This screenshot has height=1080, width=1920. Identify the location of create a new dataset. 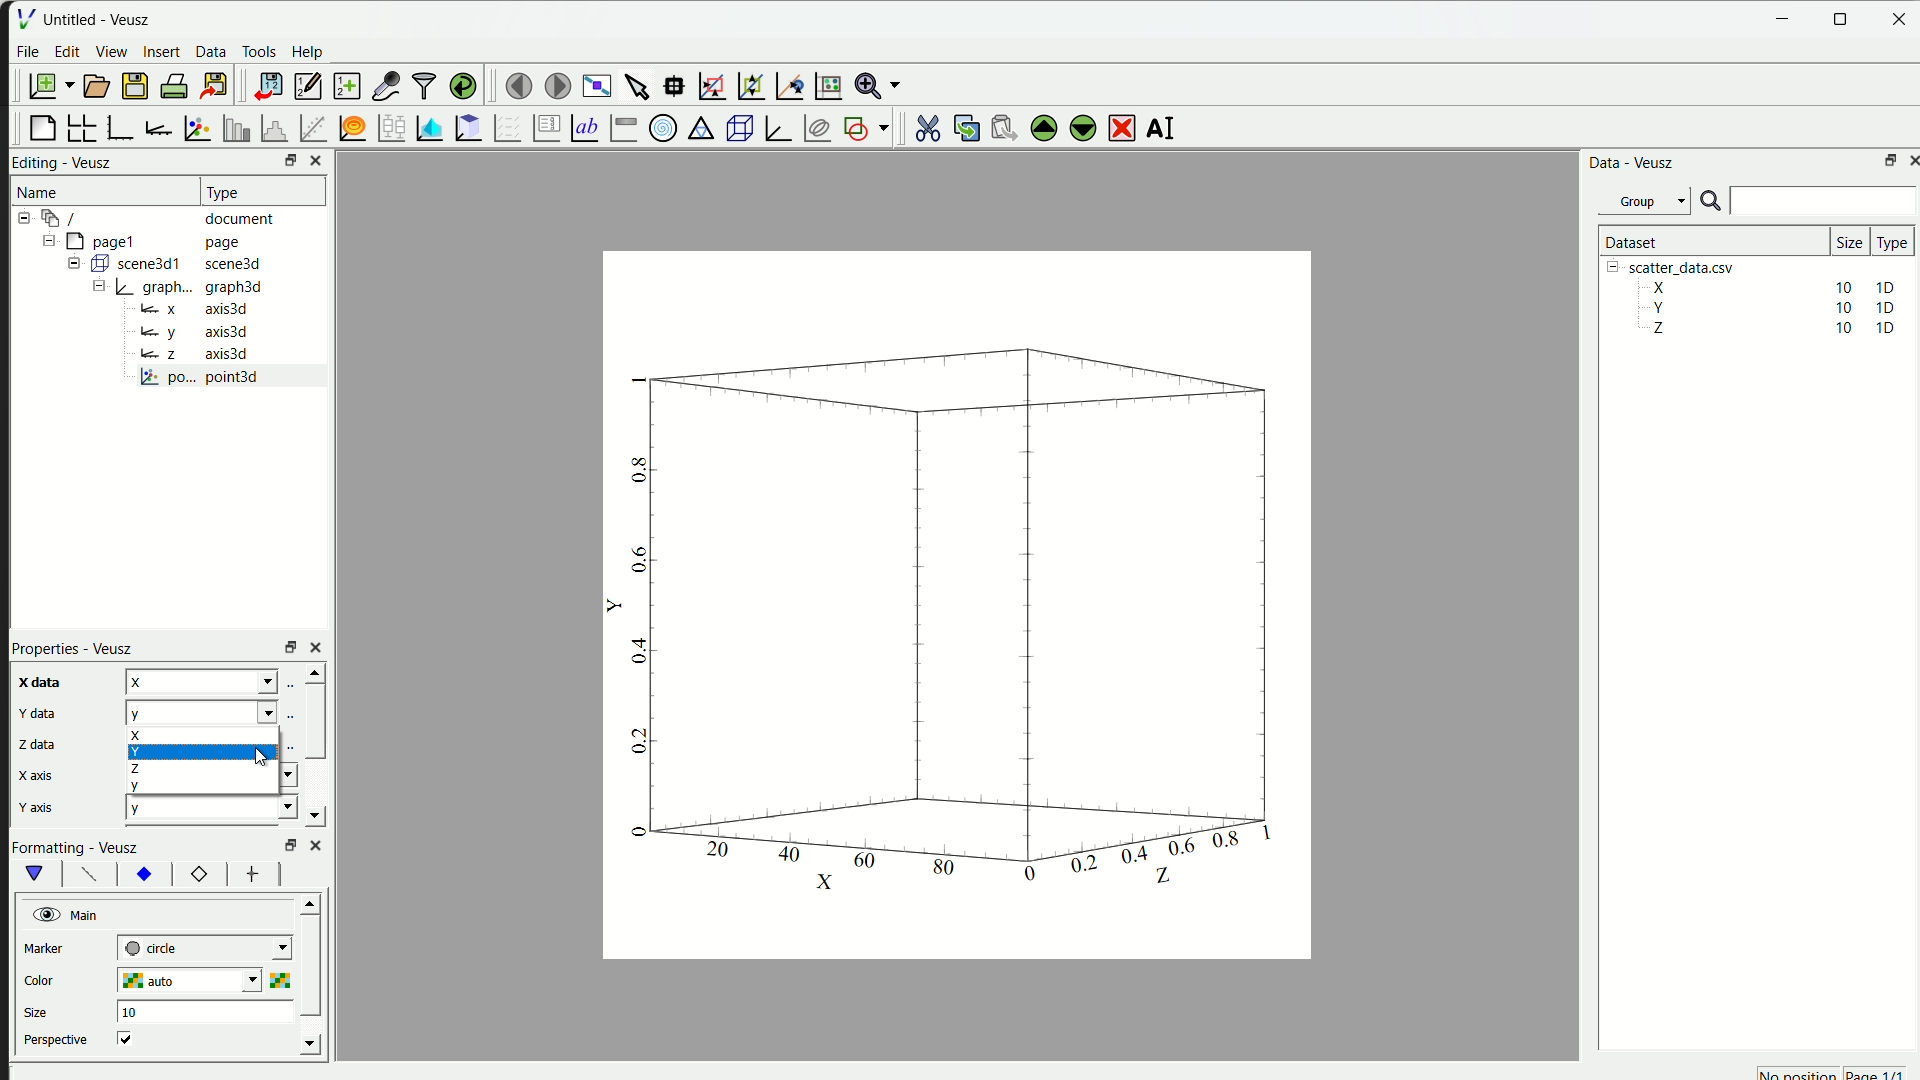
(346, 84).